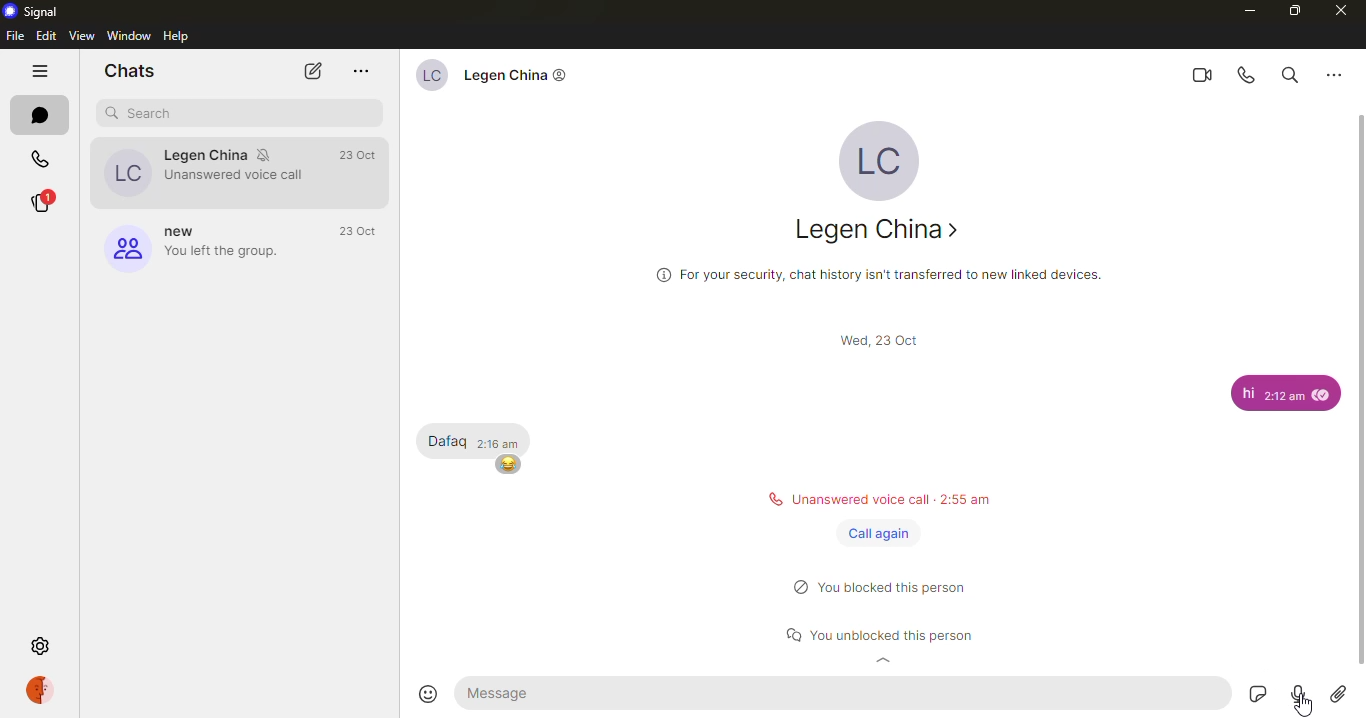 This screenshot has height=718, width=1366. I want to click on info, so click(873, 270).